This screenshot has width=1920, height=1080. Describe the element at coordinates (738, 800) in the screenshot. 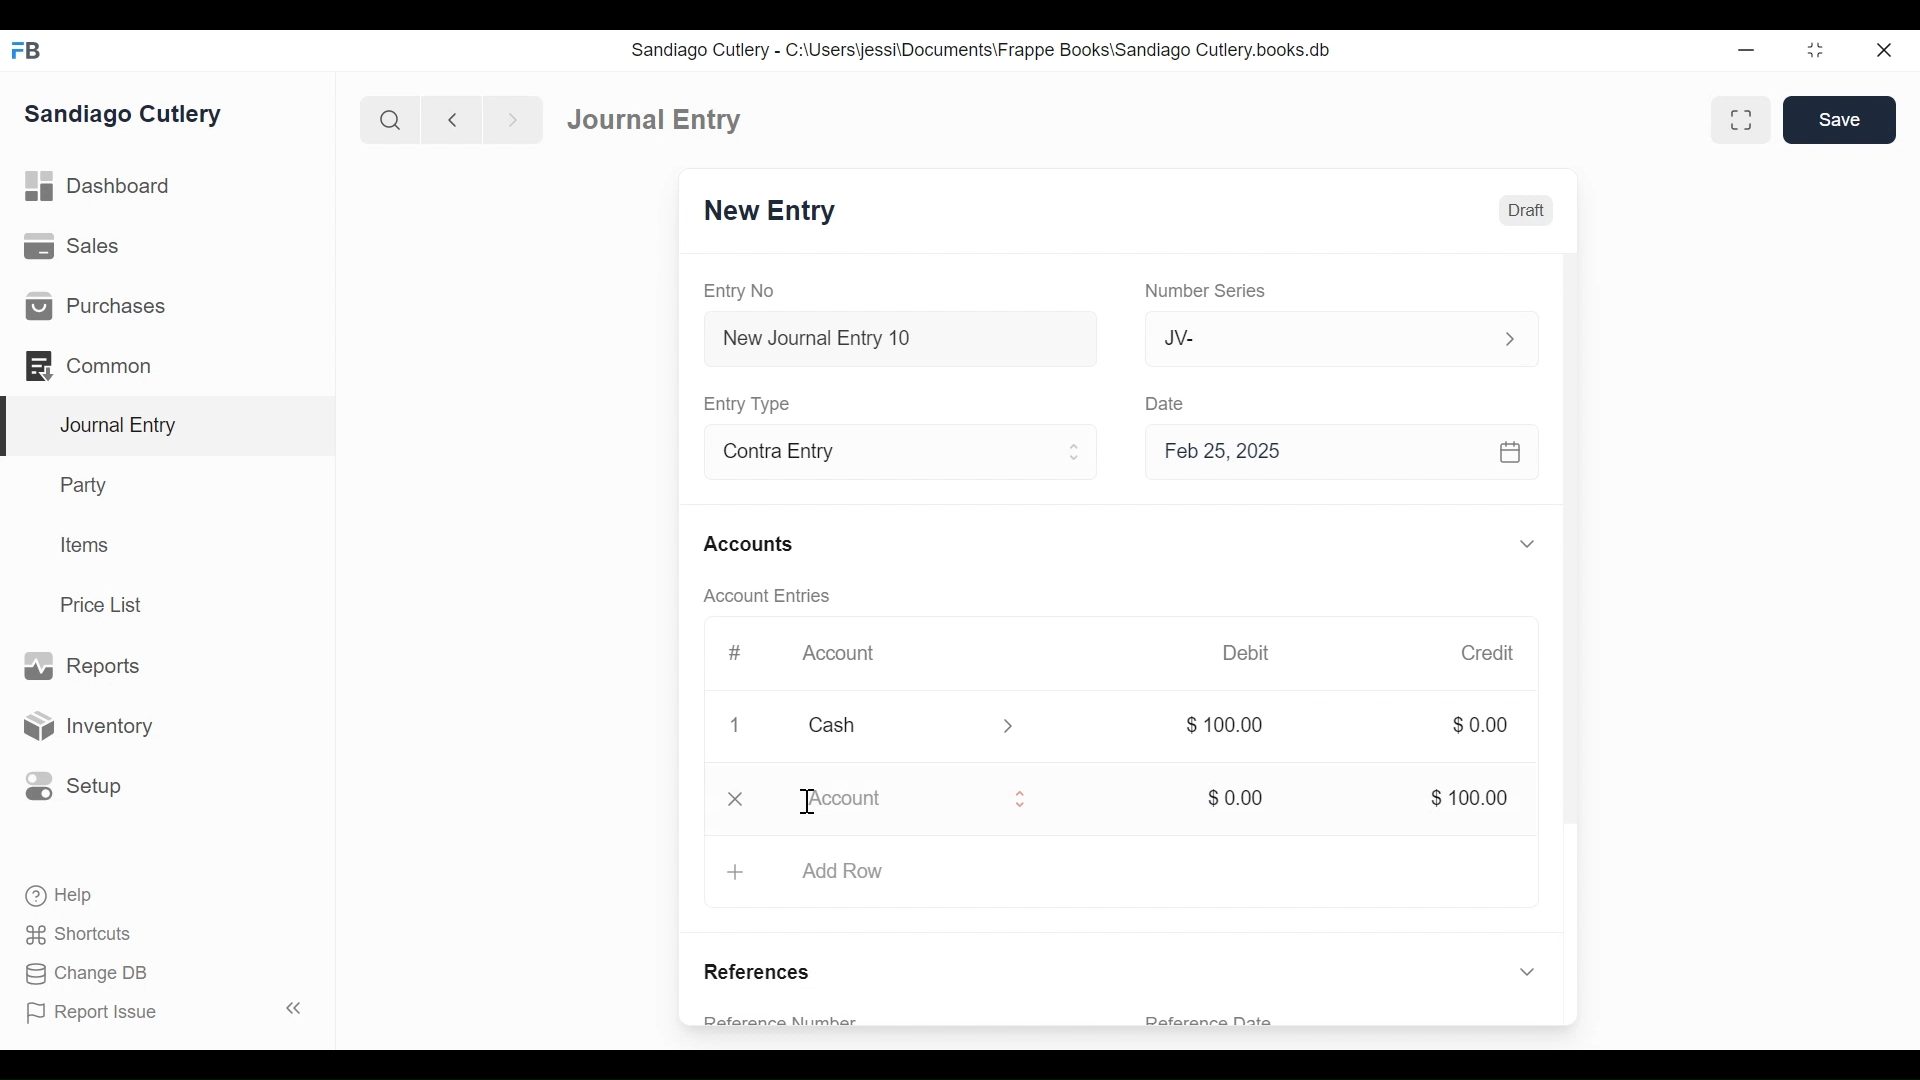

I see `Close` at that location.